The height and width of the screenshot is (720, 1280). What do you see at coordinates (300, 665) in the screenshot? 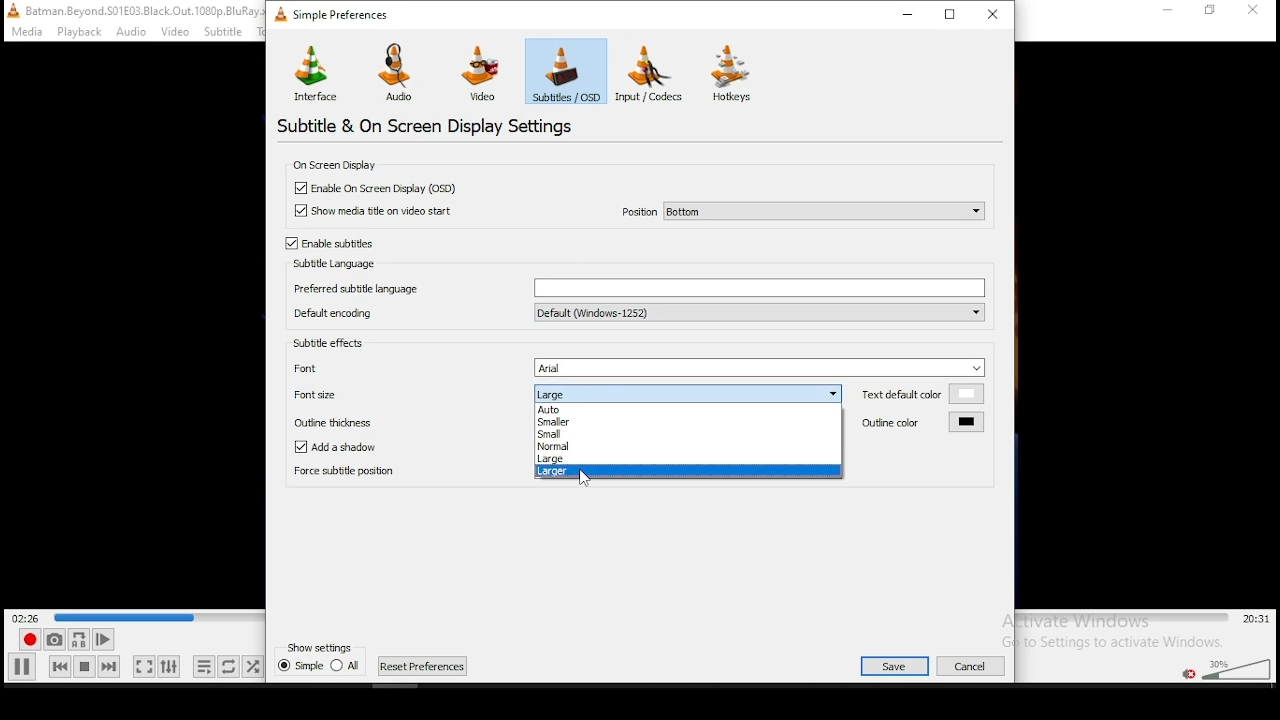
I see `simple` at bounding box center [300, 665].